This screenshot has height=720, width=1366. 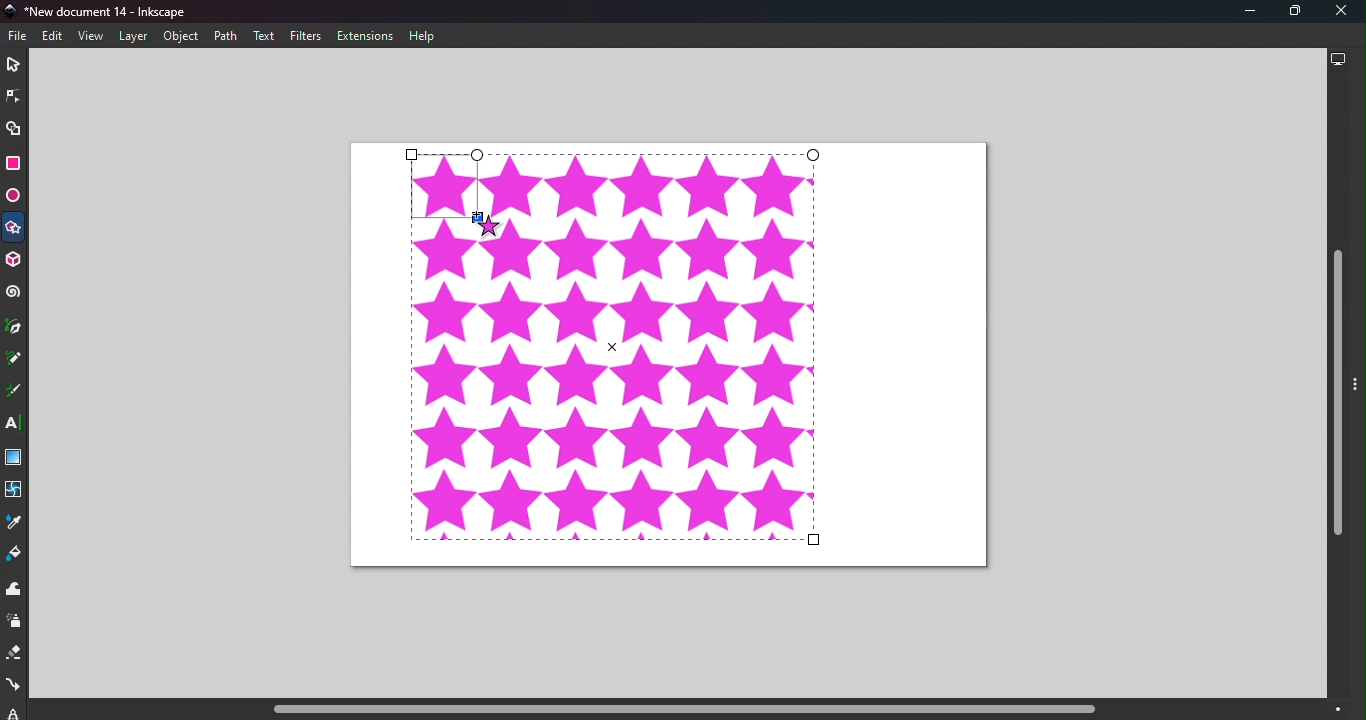 I want to click on Text, so click(x=264, y=36).